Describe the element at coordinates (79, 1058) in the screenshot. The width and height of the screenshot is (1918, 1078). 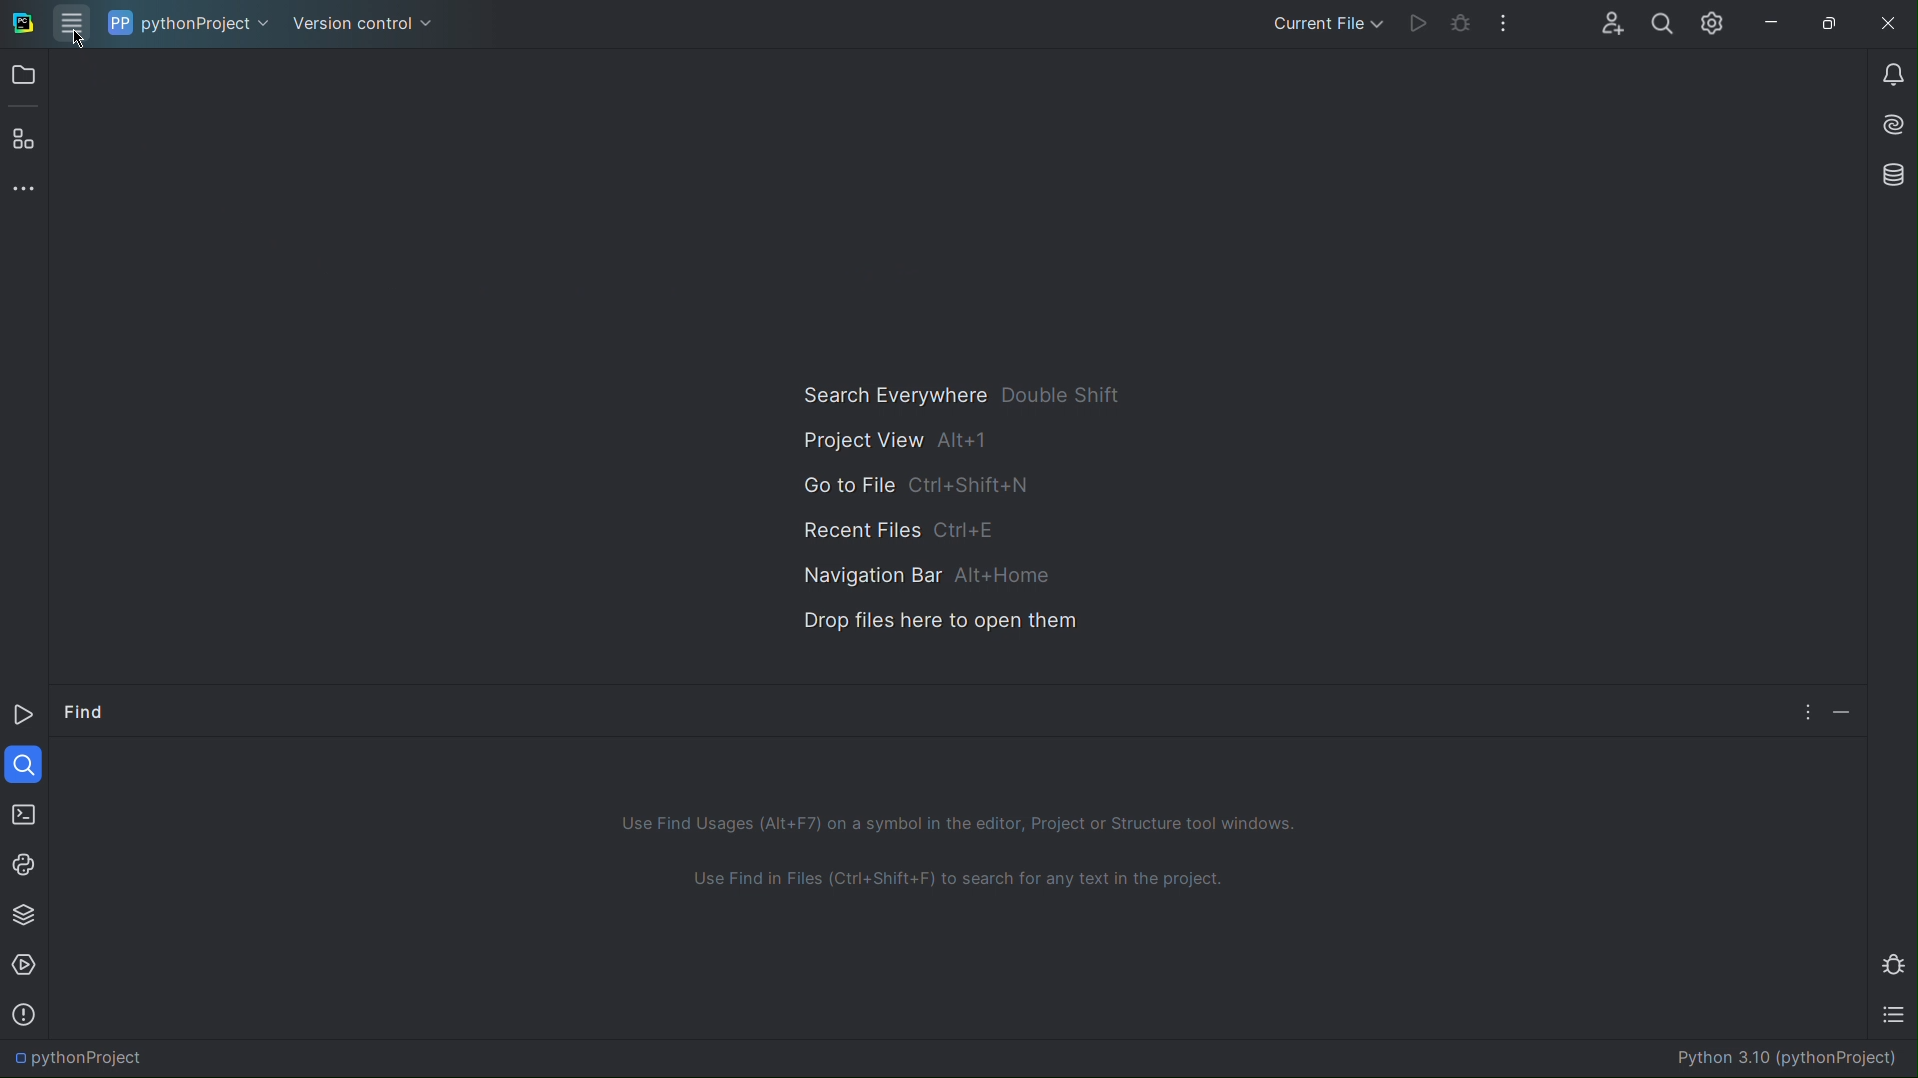
I see `pythonProject` at that location.